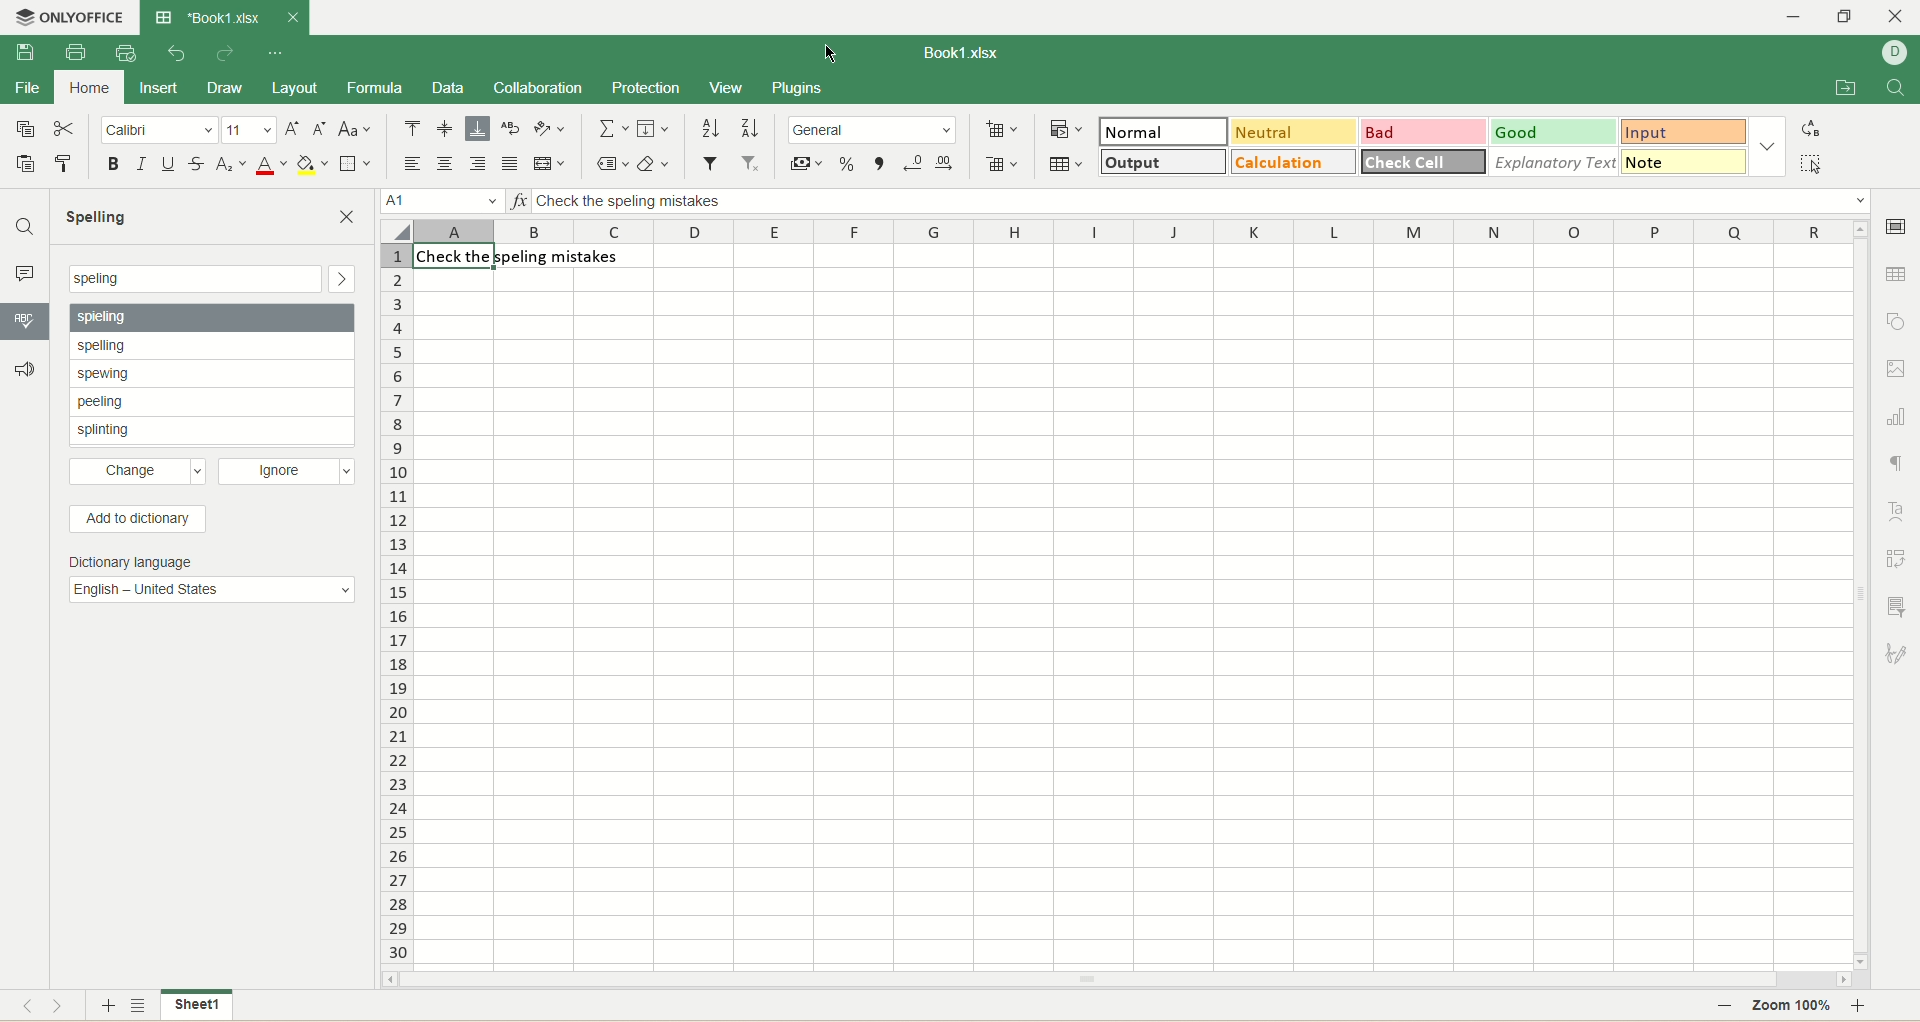 This screenshot has width=1920, height=1022. I want to click on quick print, so click(129, 53).